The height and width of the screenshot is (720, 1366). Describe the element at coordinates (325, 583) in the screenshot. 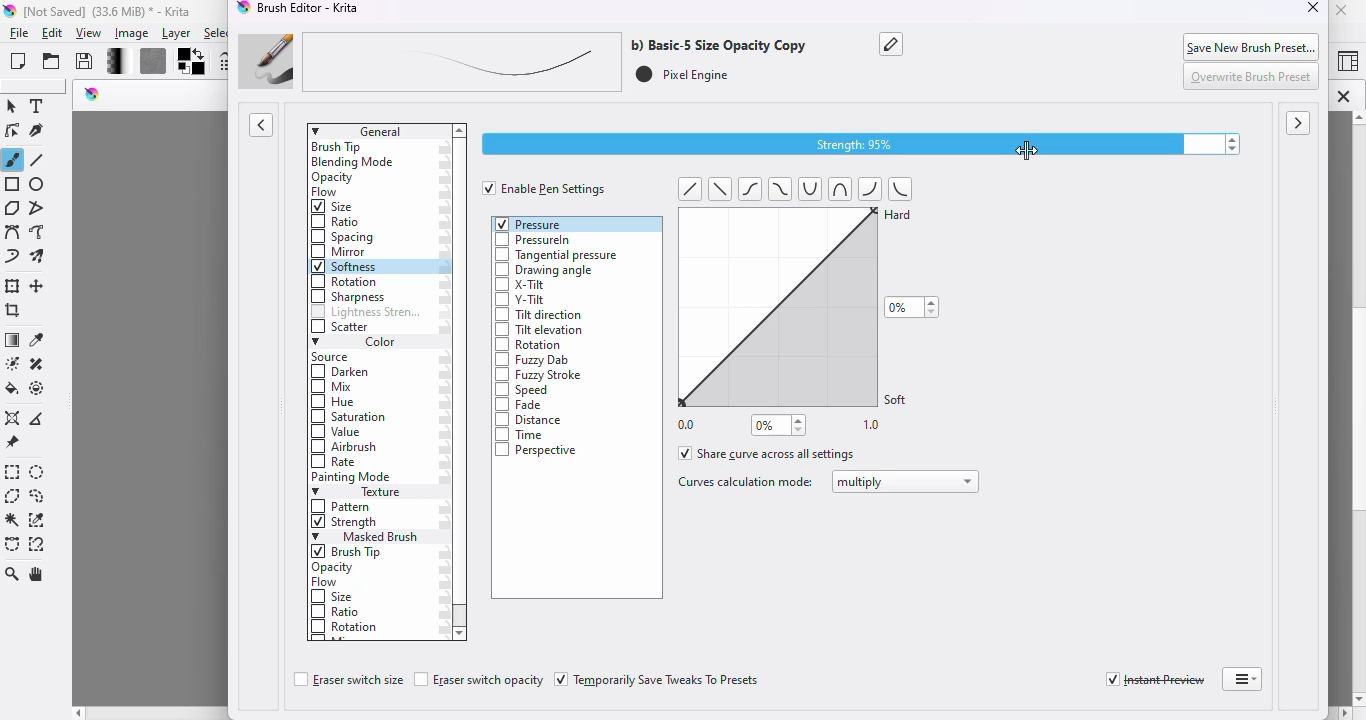

I see `flow` at that location.